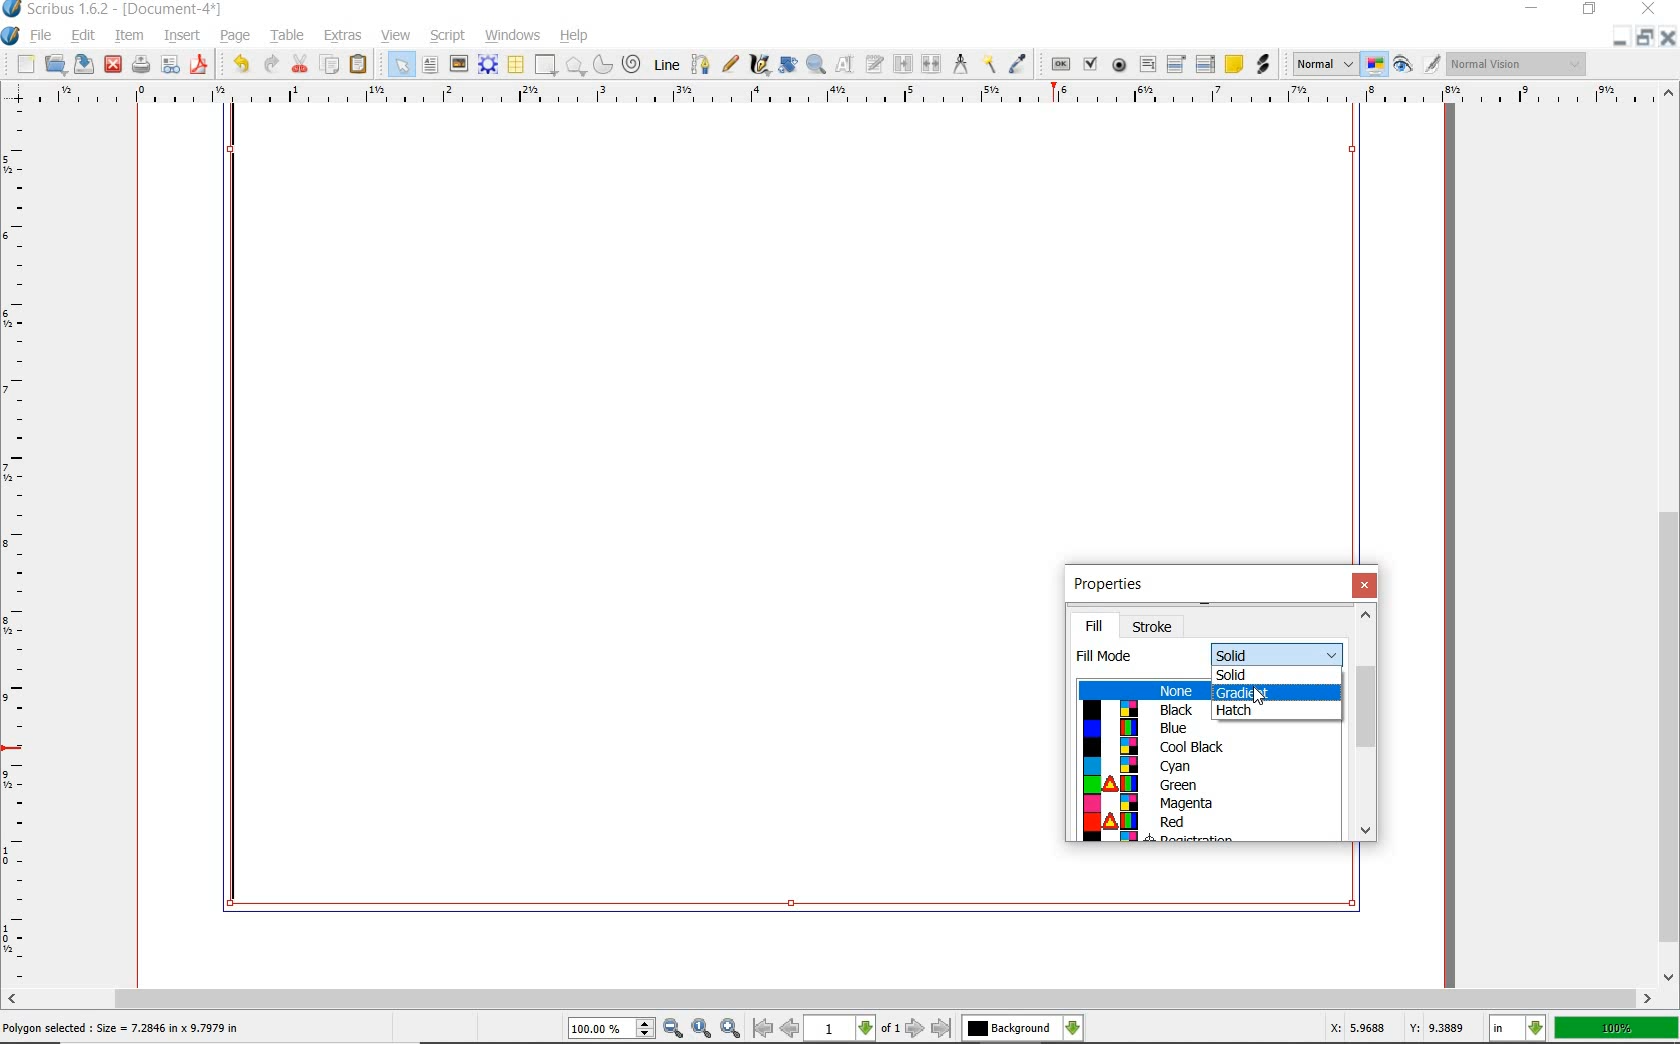 This screenshot has height=1044, width=1680. I want to click on measurements, so click(960, 65).